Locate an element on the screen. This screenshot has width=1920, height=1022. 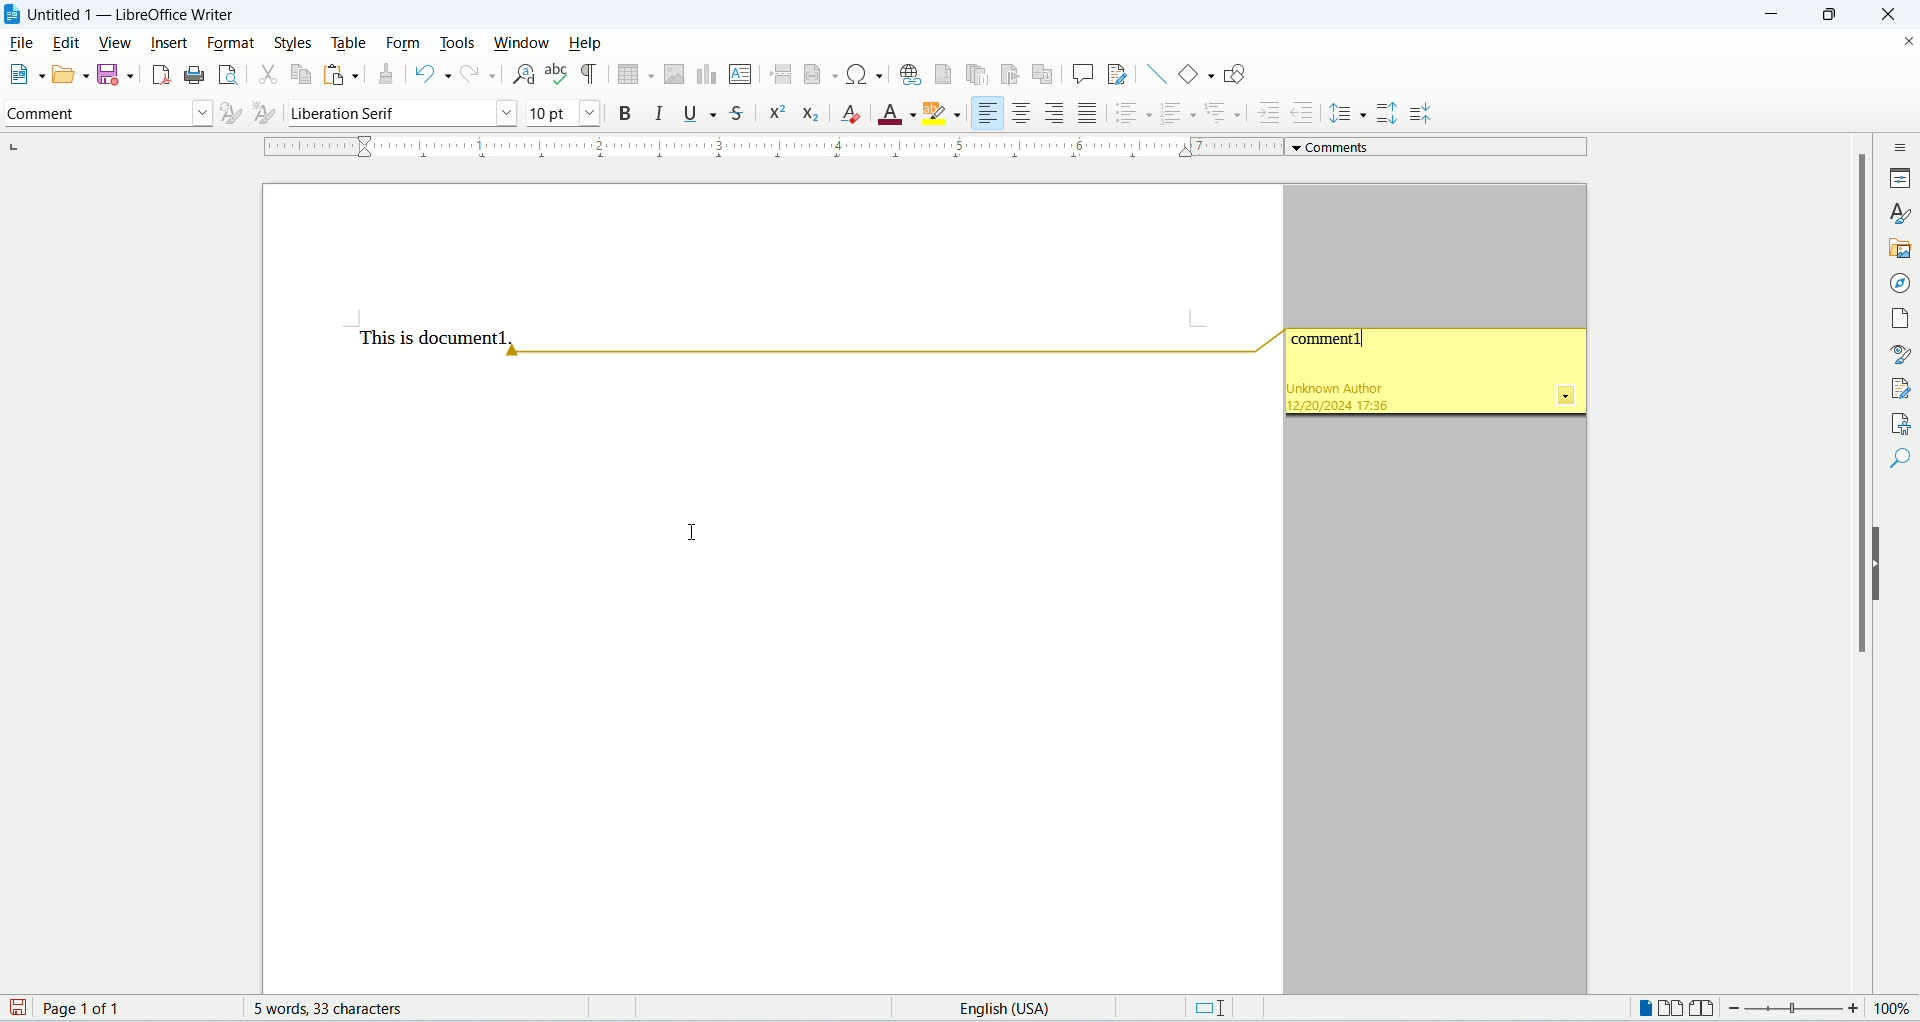
clear formatting is located at coordinates (853, 115).